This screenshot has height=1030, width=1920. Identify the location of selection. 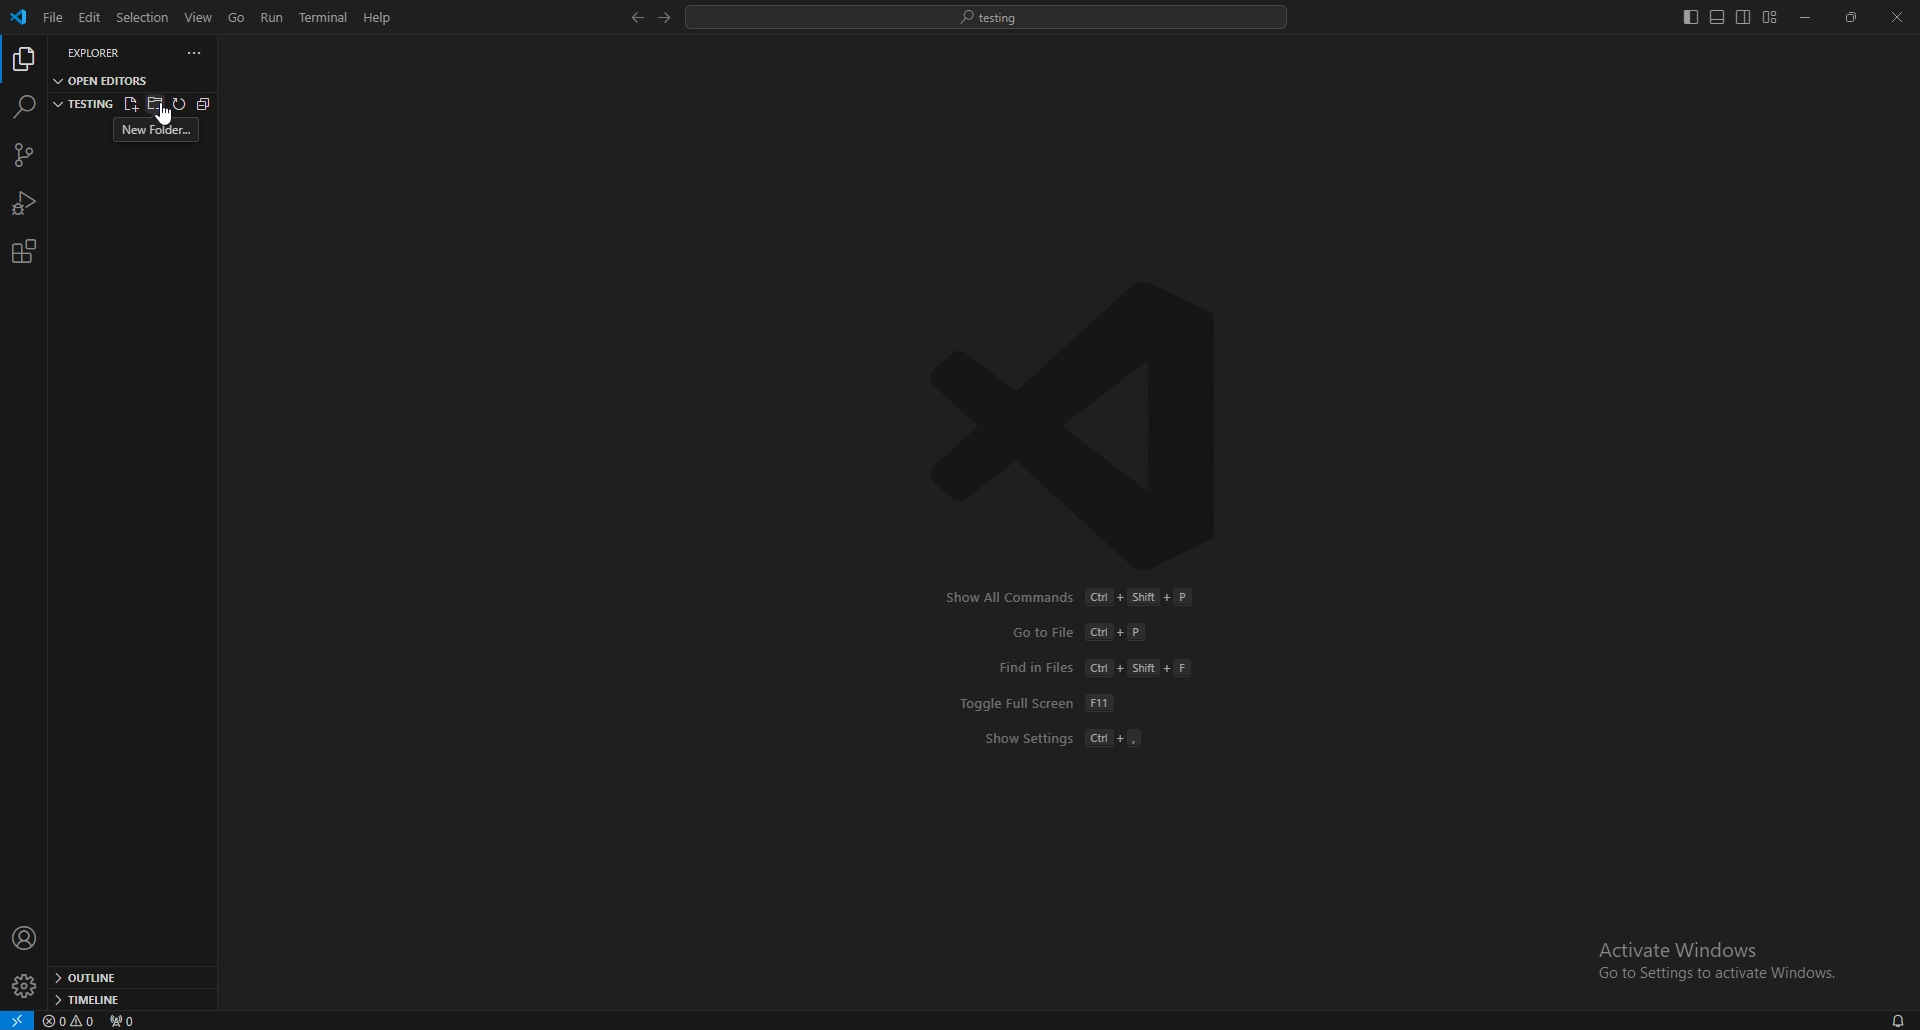
(142, 16).